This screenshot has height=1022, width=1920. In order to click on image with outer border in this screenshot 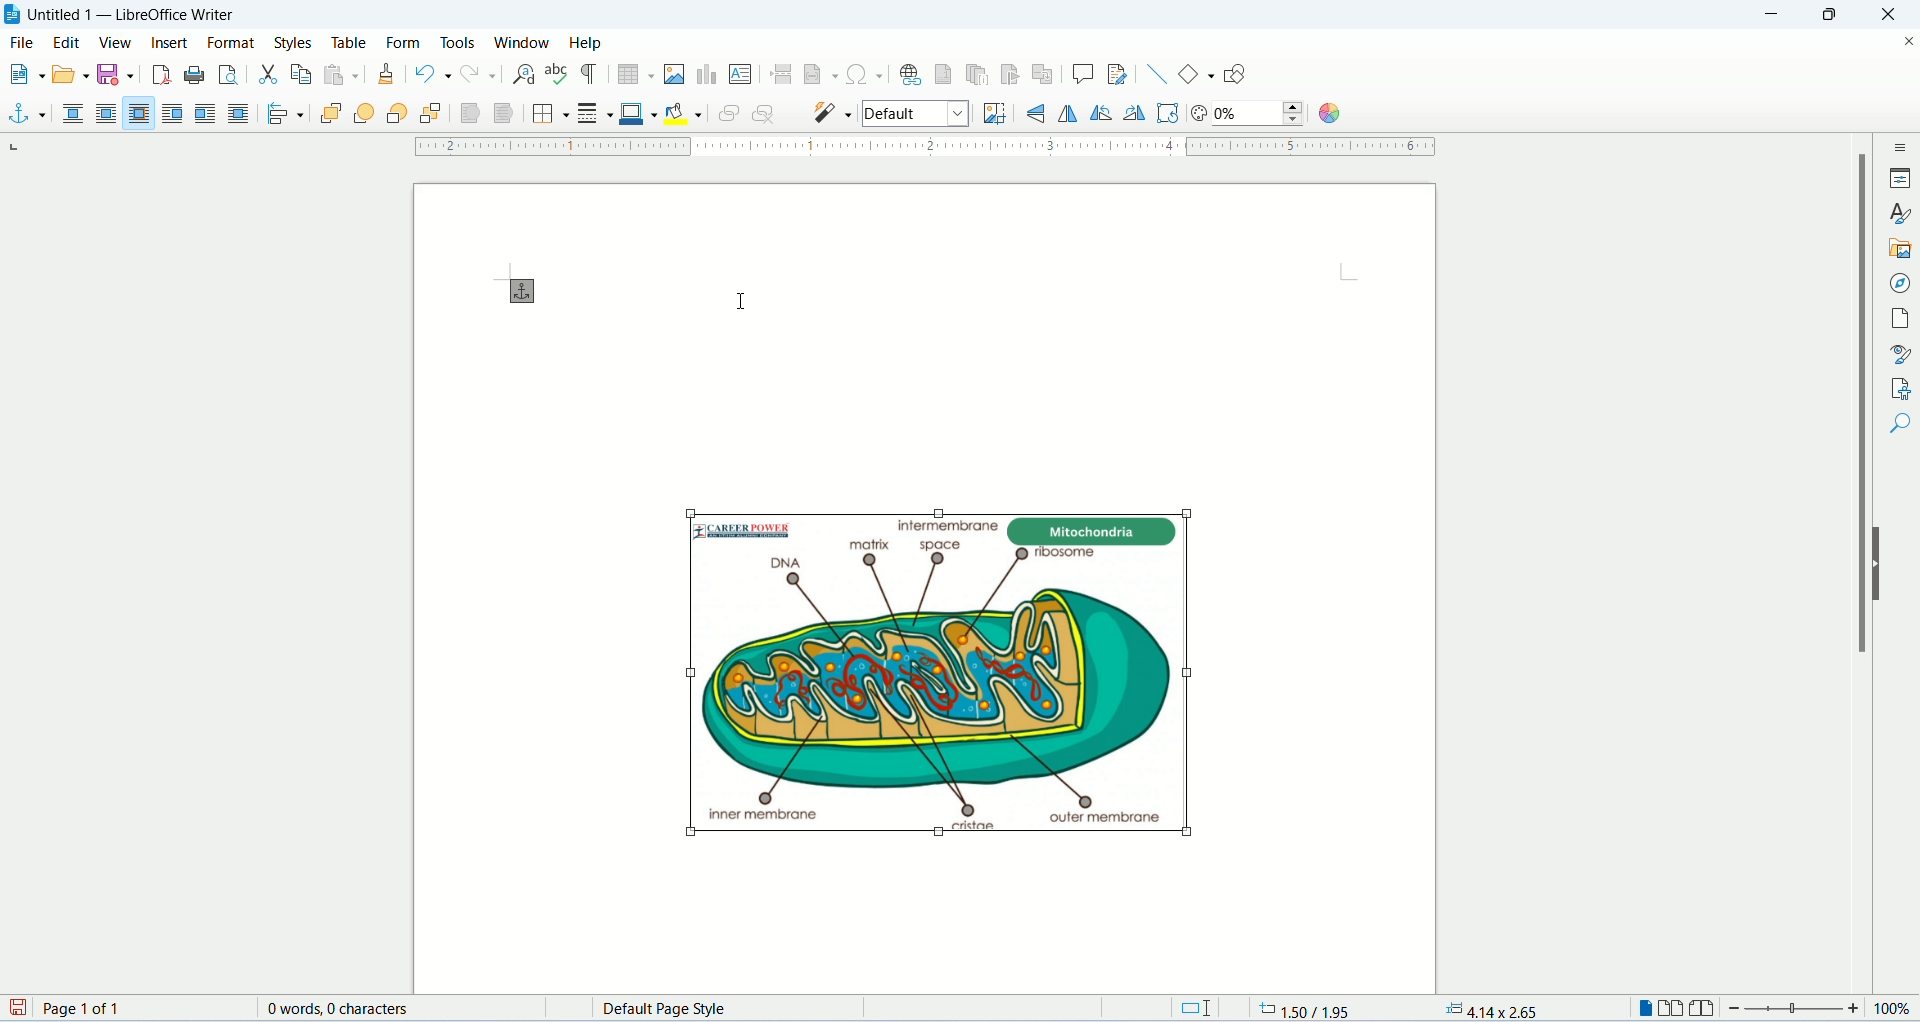, I will do `click(940, 666)`.